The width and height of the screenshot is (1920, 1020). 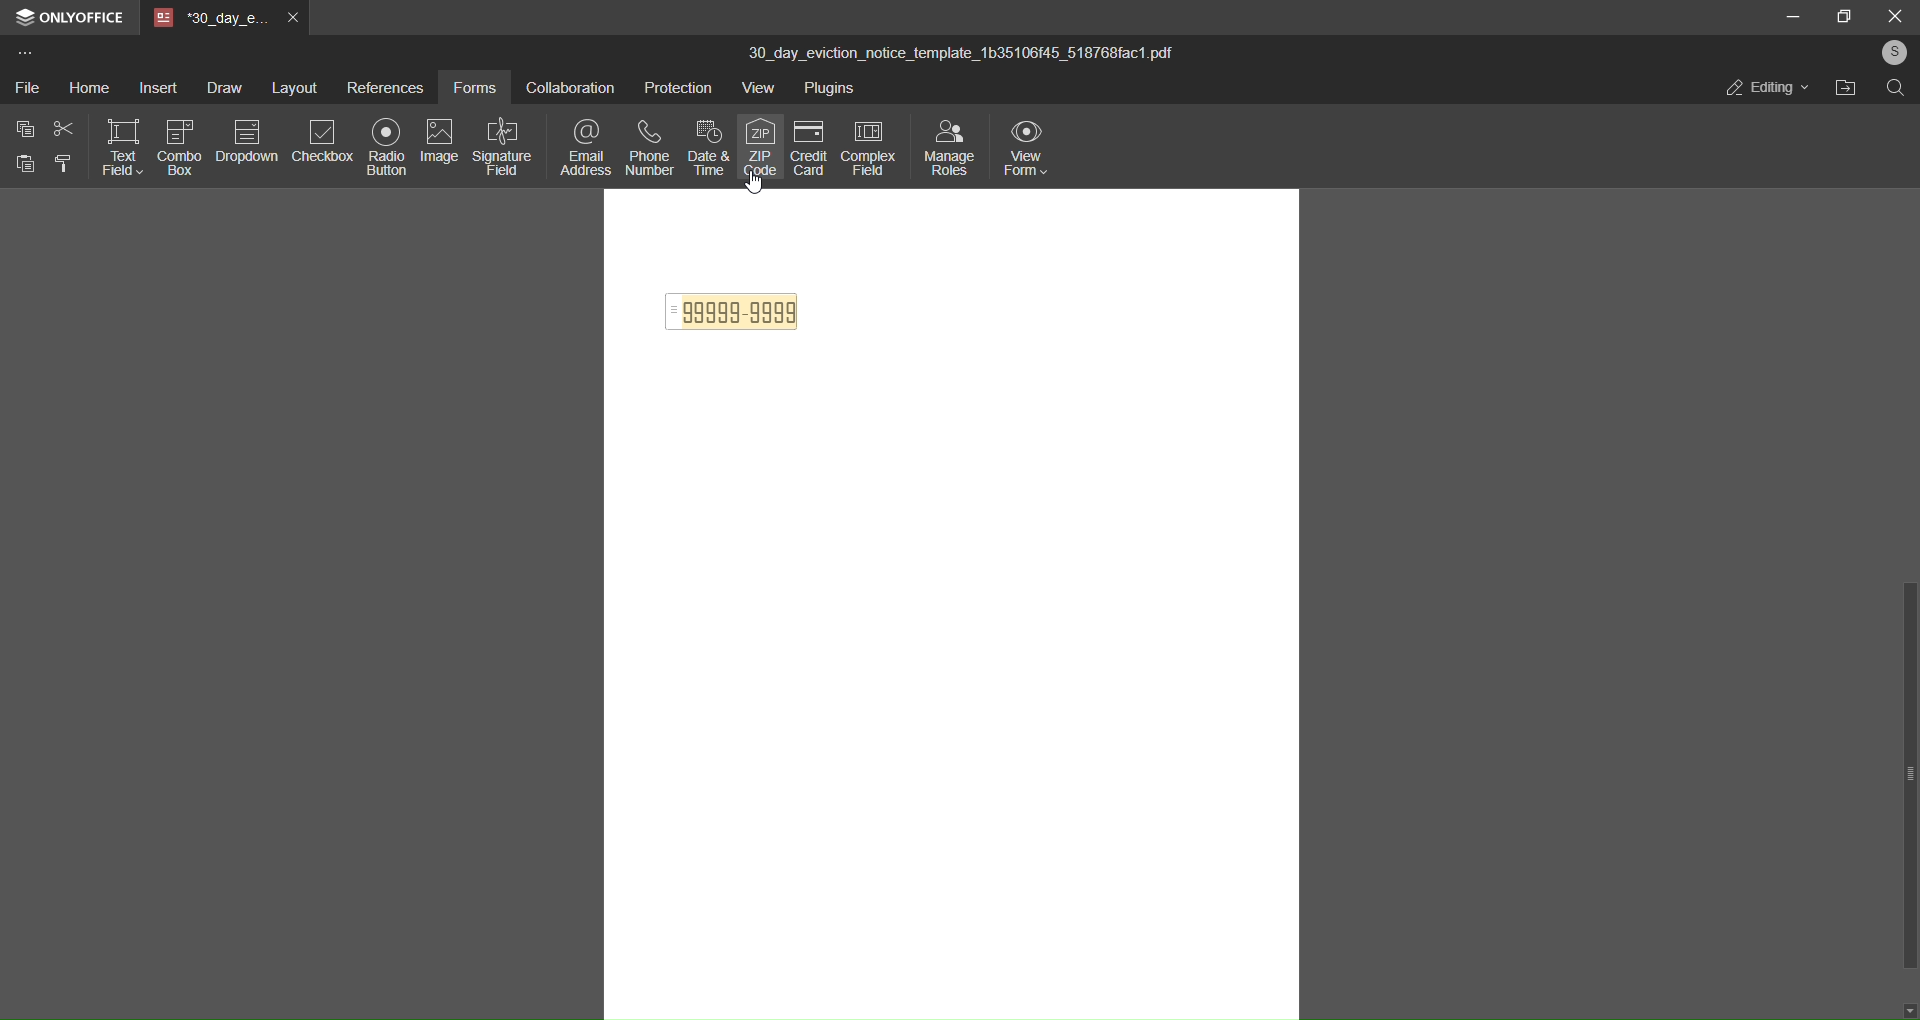 I want to click on layout, so click(x=294, y=87).